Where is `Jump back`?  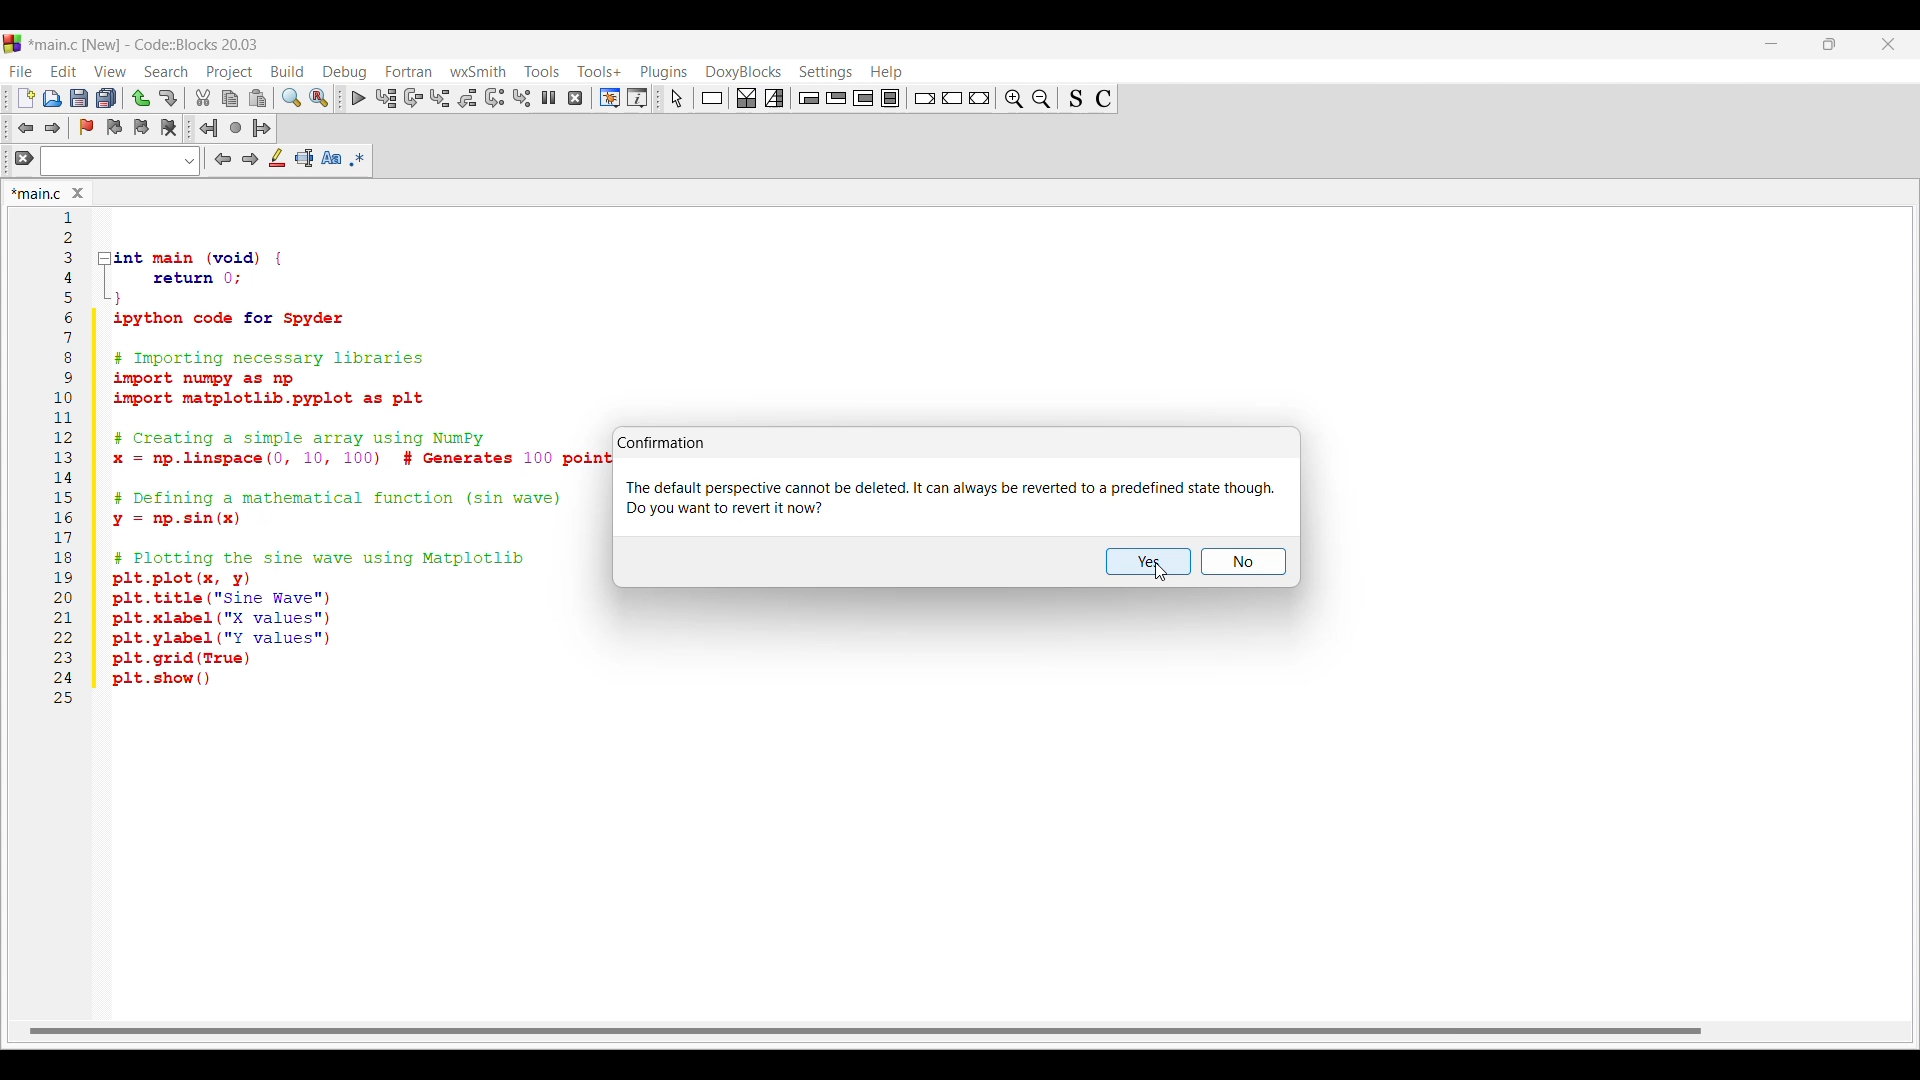
Jump back is located at coordinates (209, 128).